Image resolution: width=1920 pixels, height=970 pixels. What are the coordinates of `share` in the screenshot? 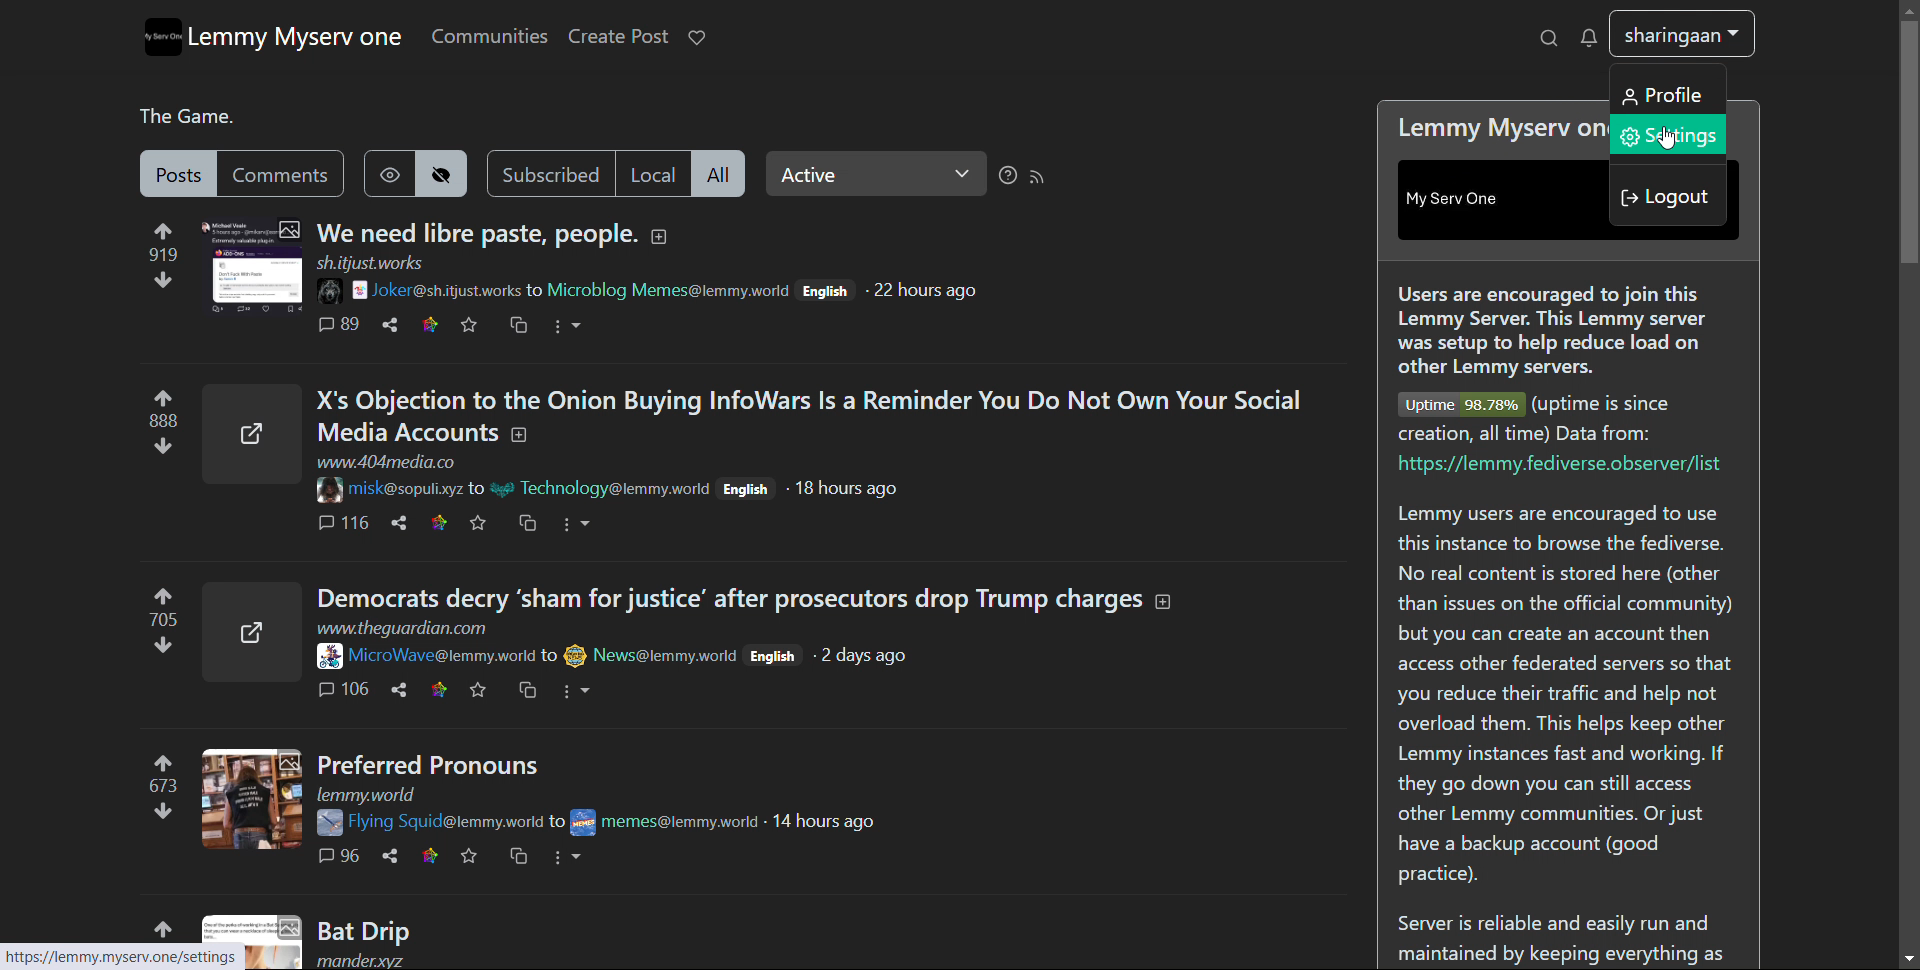 It's located at (391, 855).